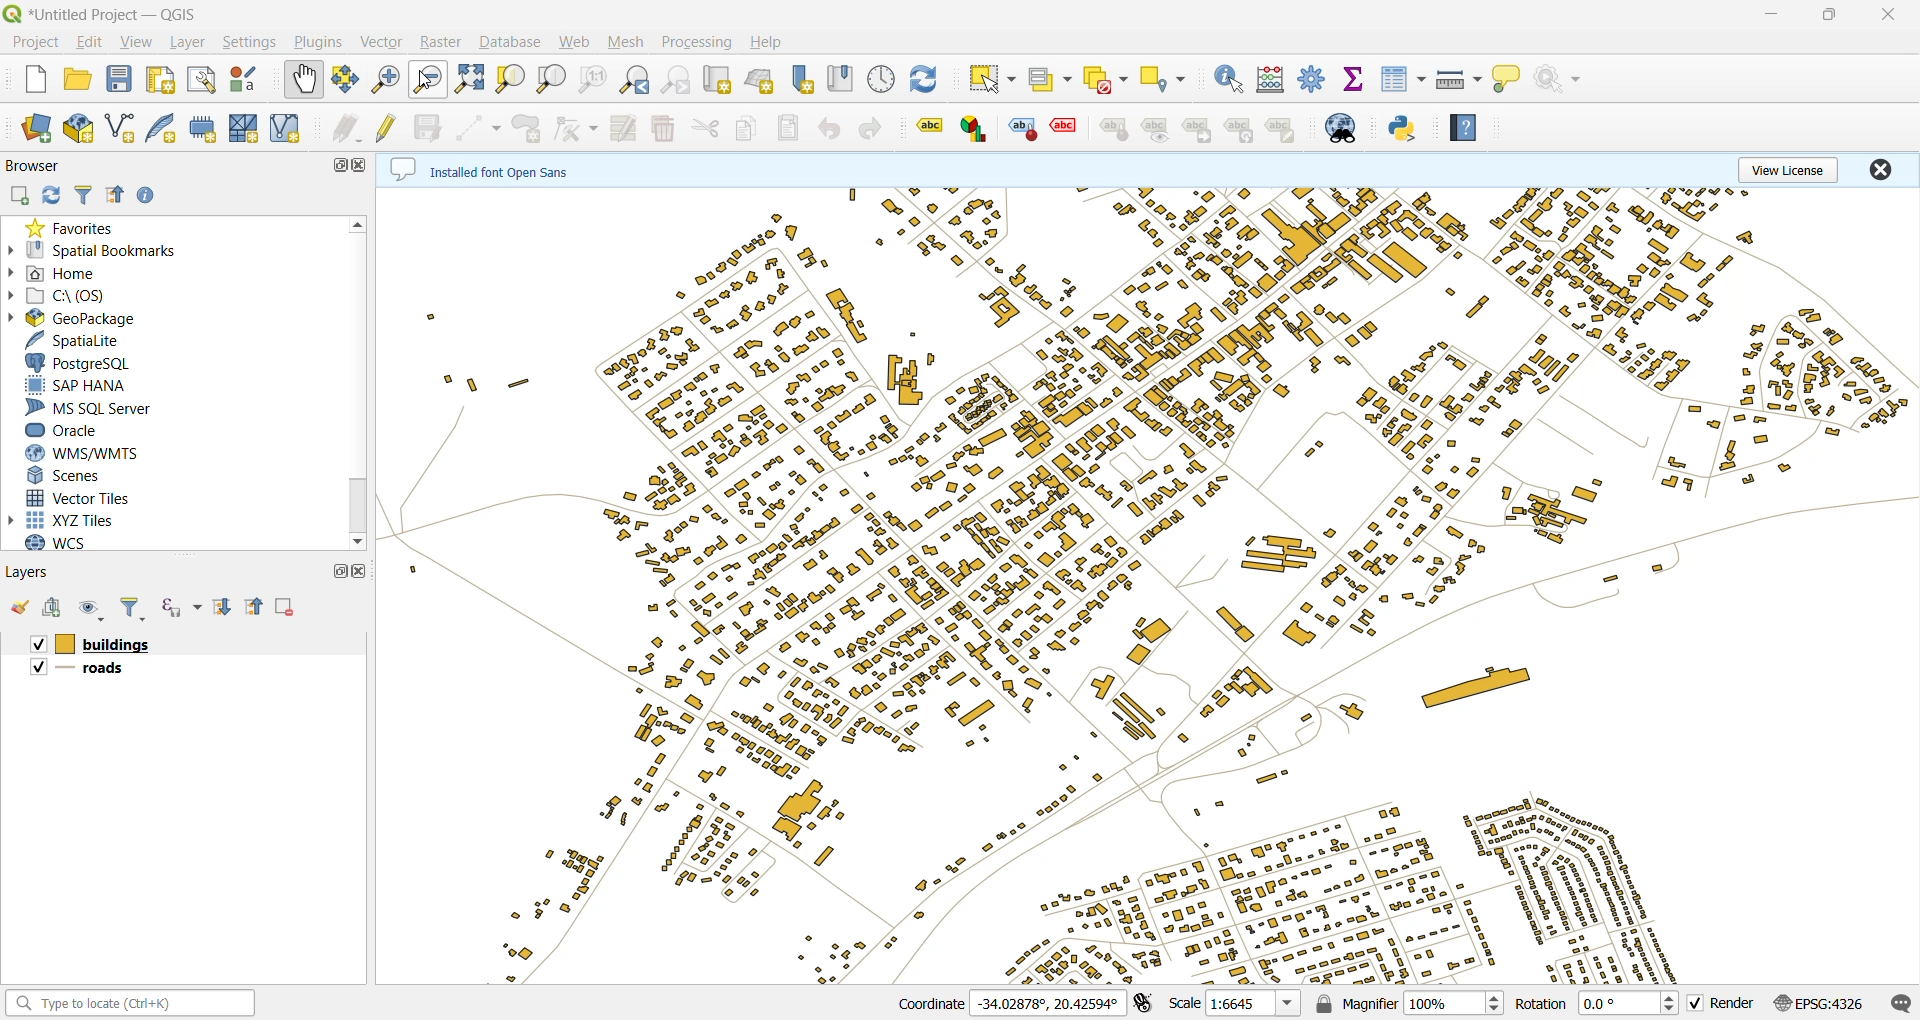  I want to click on metadata, so click(480, 168).